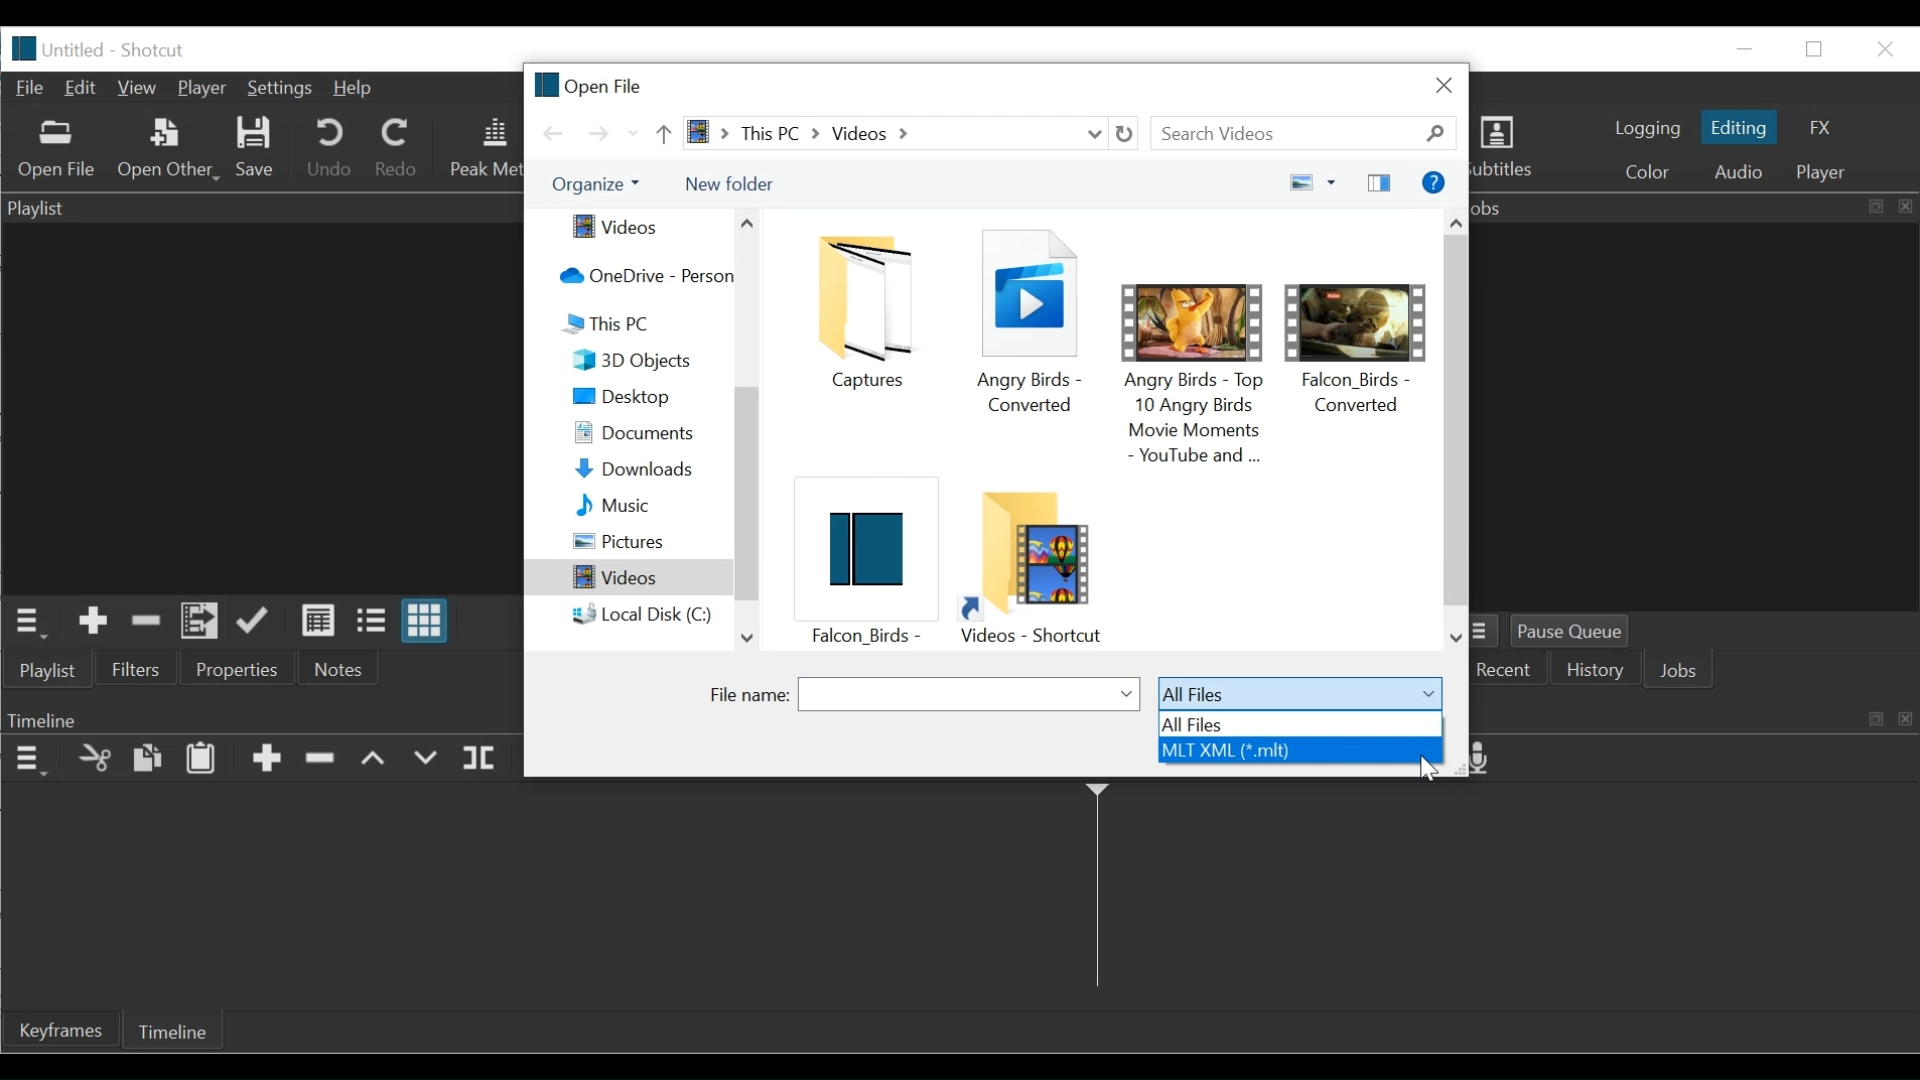  What do you see at coordinates (338, 668) in the screenshot?
I see `Notes` at bounding box center [338, 668].